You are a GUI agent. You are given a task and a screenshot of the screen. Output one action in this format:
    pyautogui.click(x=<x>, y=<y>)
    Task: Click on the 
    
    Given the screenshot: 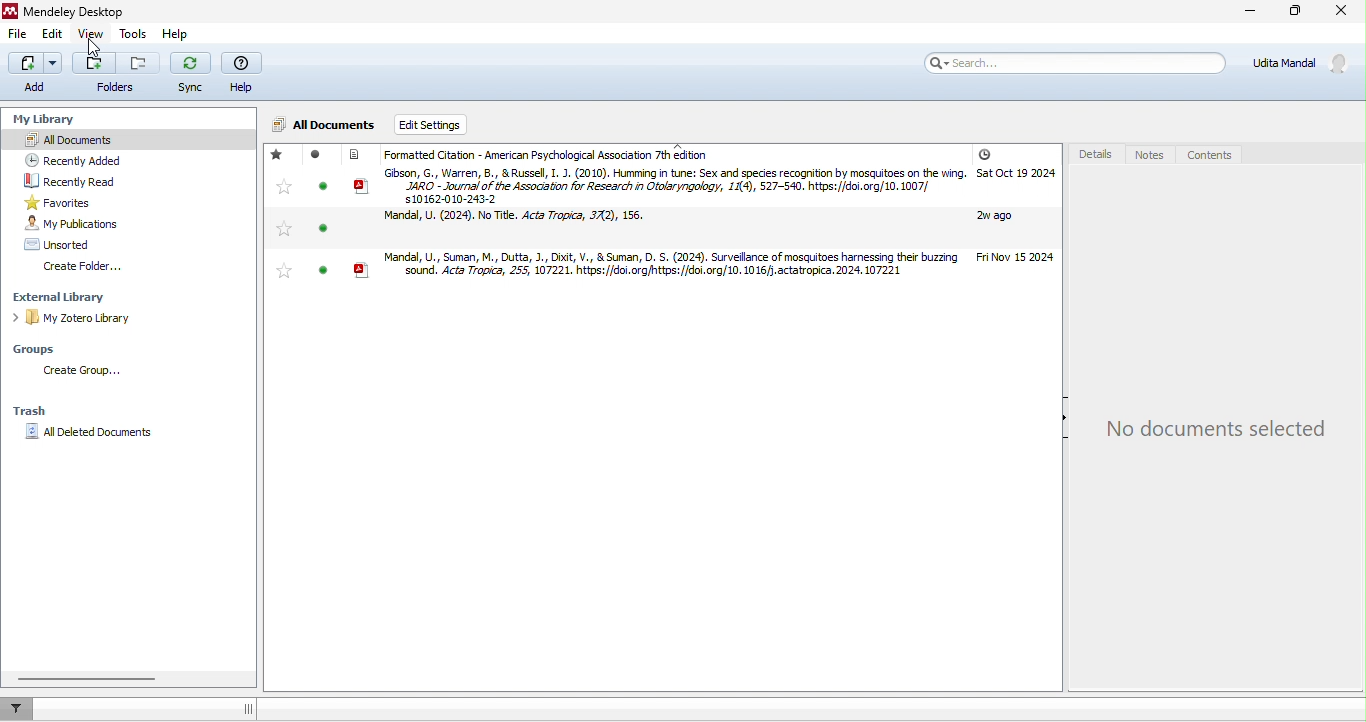 What is the action you would take?
    pyautogui.click(x=35, y=74)
    